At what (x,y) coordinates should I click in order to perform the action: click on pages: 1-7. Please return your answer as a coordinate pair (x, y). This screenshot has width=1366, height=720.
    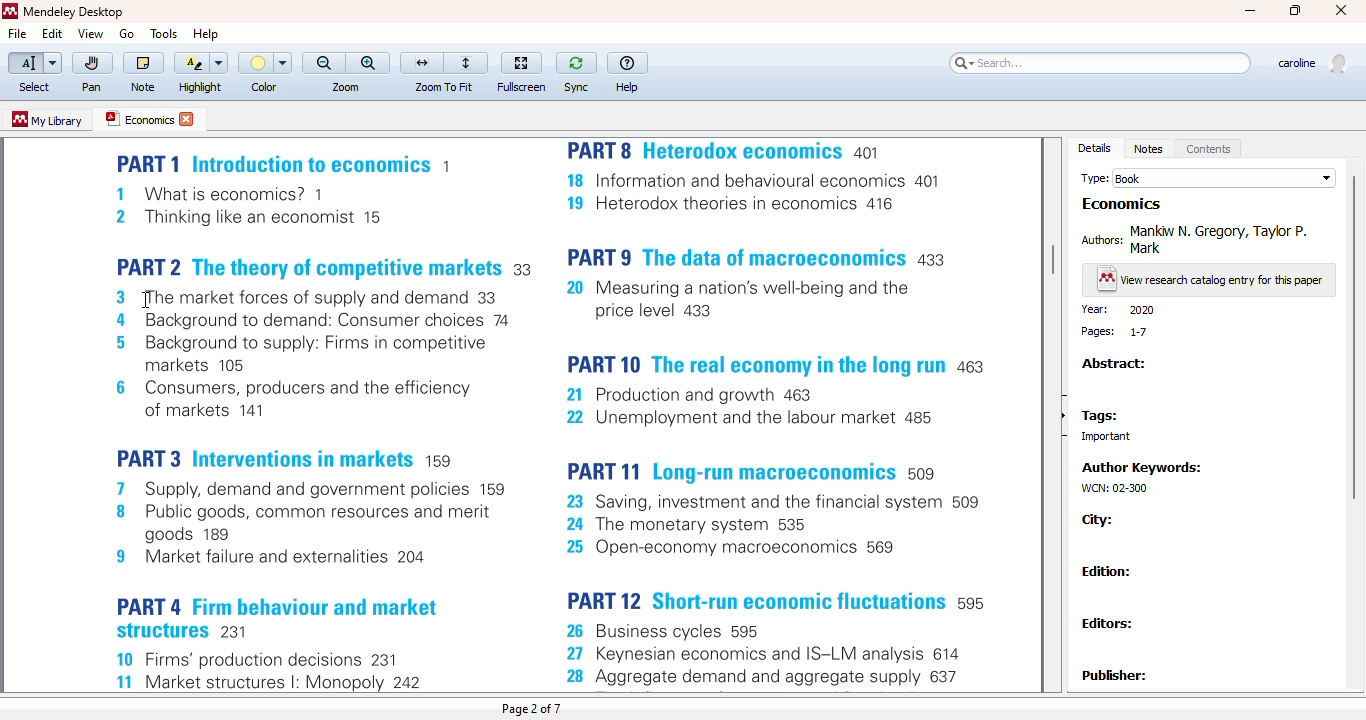
    Looking at the image, I should click on (1116, 332).